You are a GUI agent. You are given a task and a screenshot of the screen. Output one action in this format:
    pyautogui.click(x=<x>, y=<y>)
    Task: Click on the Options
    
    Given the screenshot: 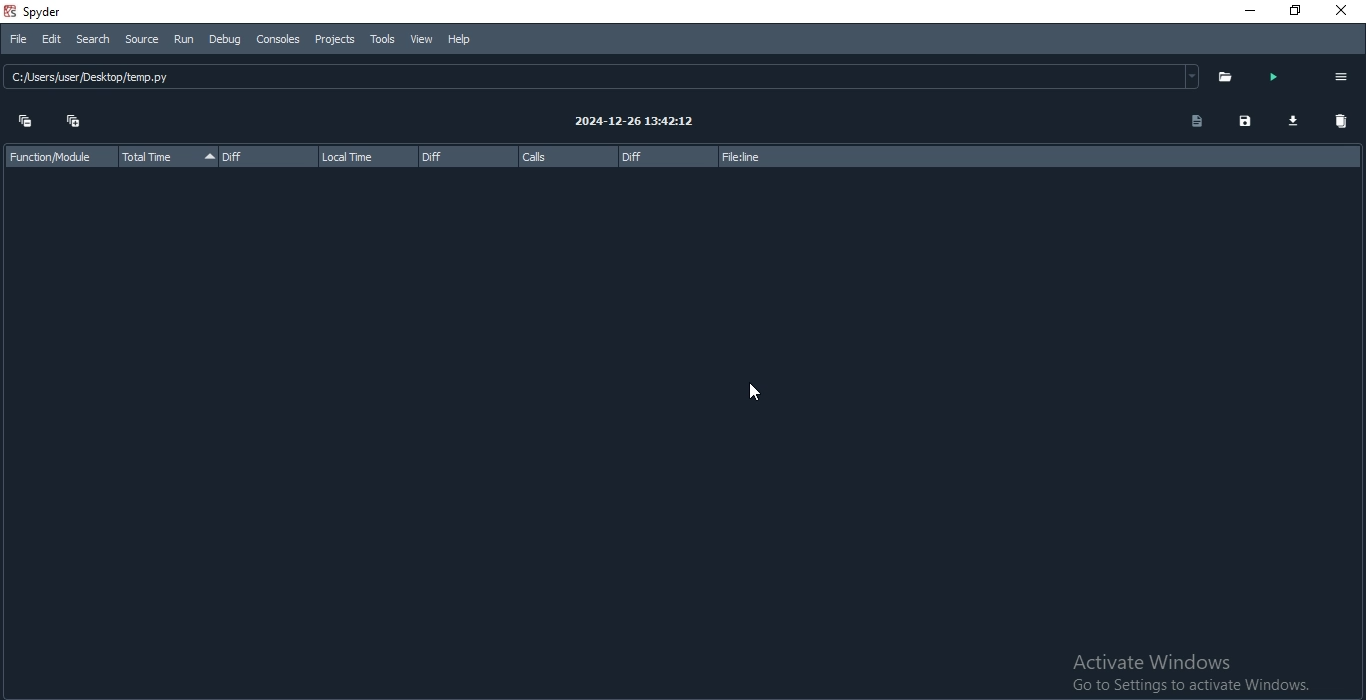 What is the action you would take?
    pyautogui.click(x=1342, y=77)
    